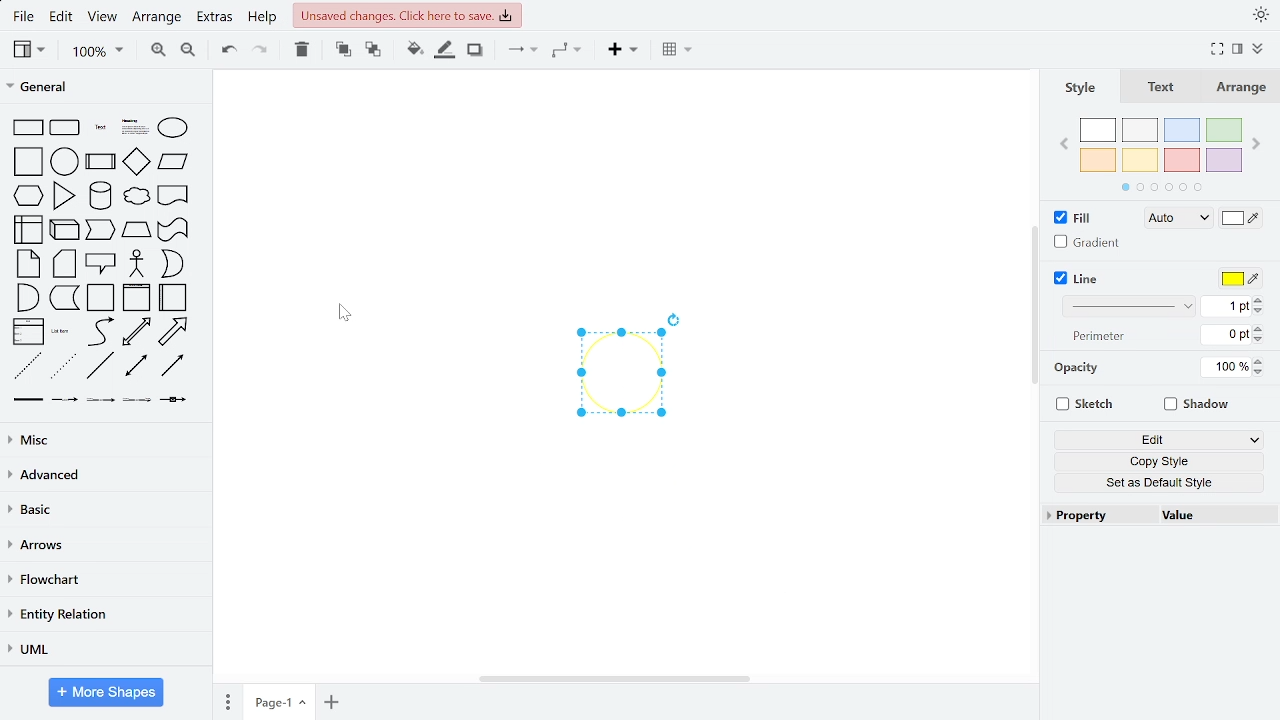  What do you see at coordinates (614, 679) in the screenshot?
I see `horizontal scrollbar` at bounding box center [614, 679].